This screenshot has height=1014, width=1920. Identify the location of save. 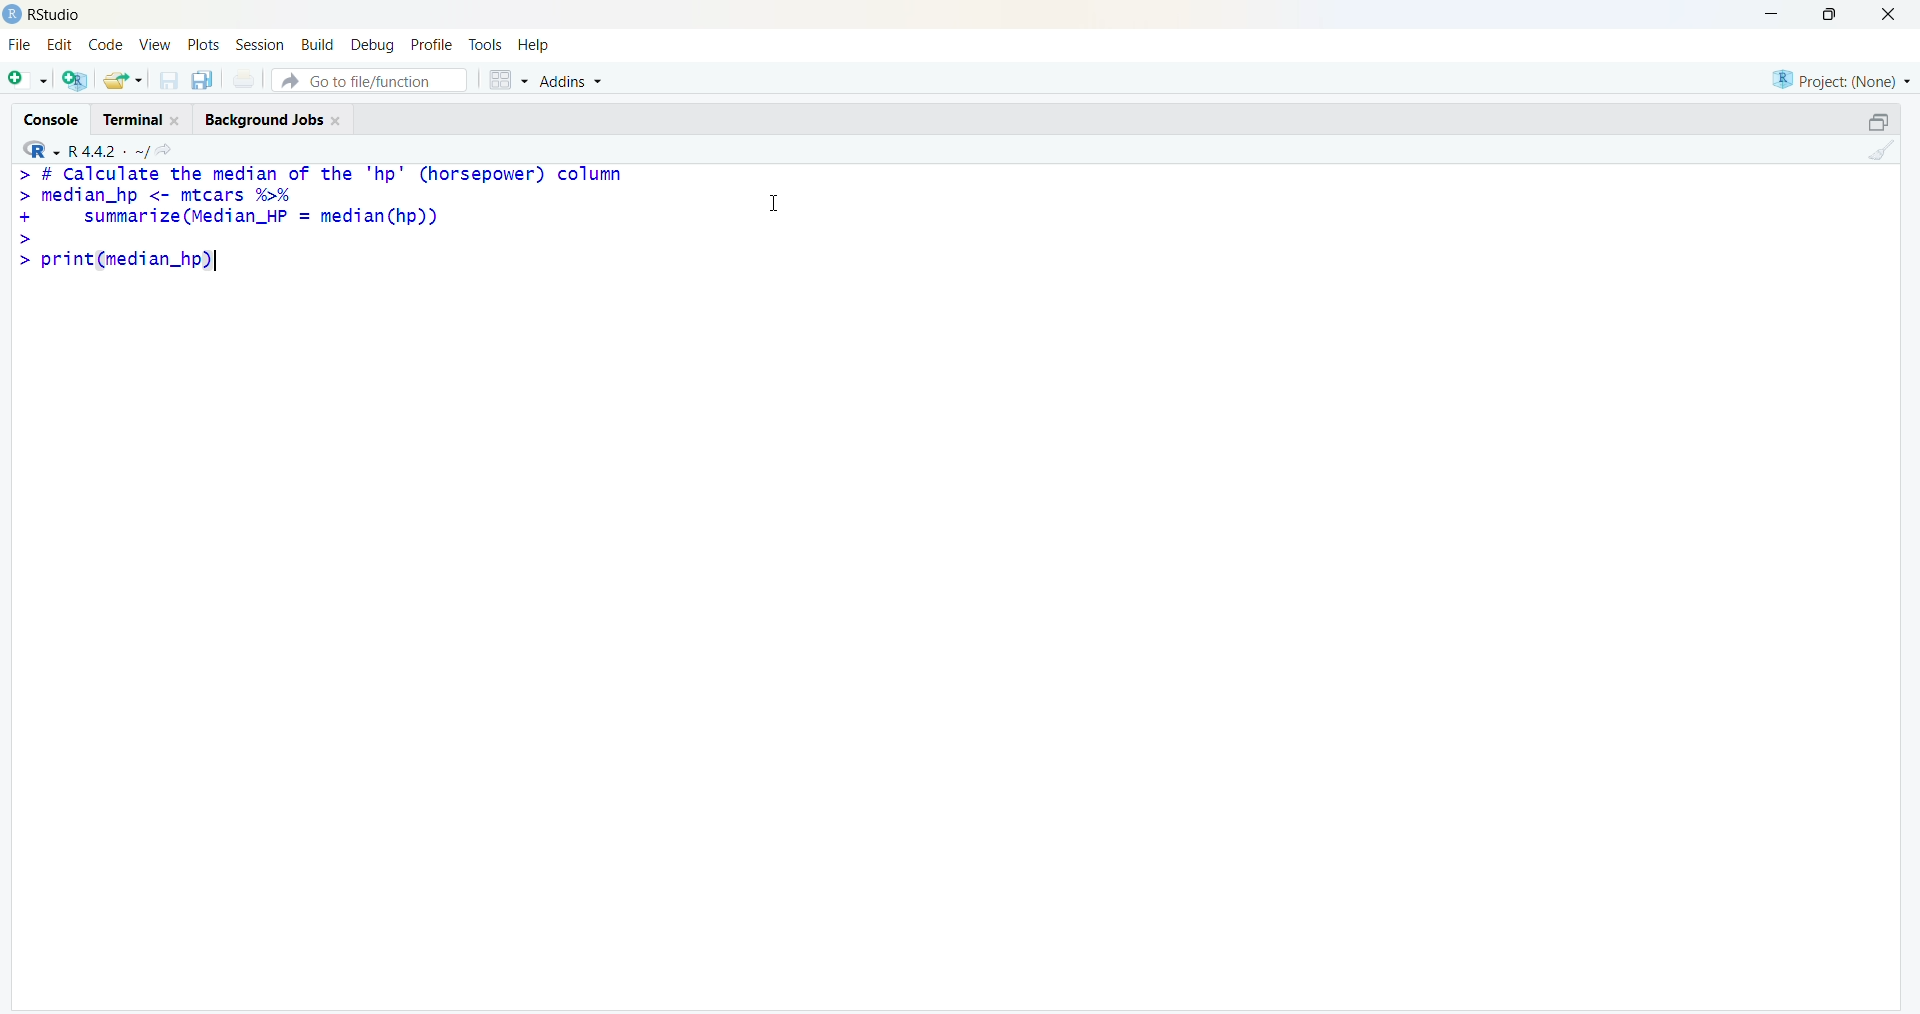
(171, 80).